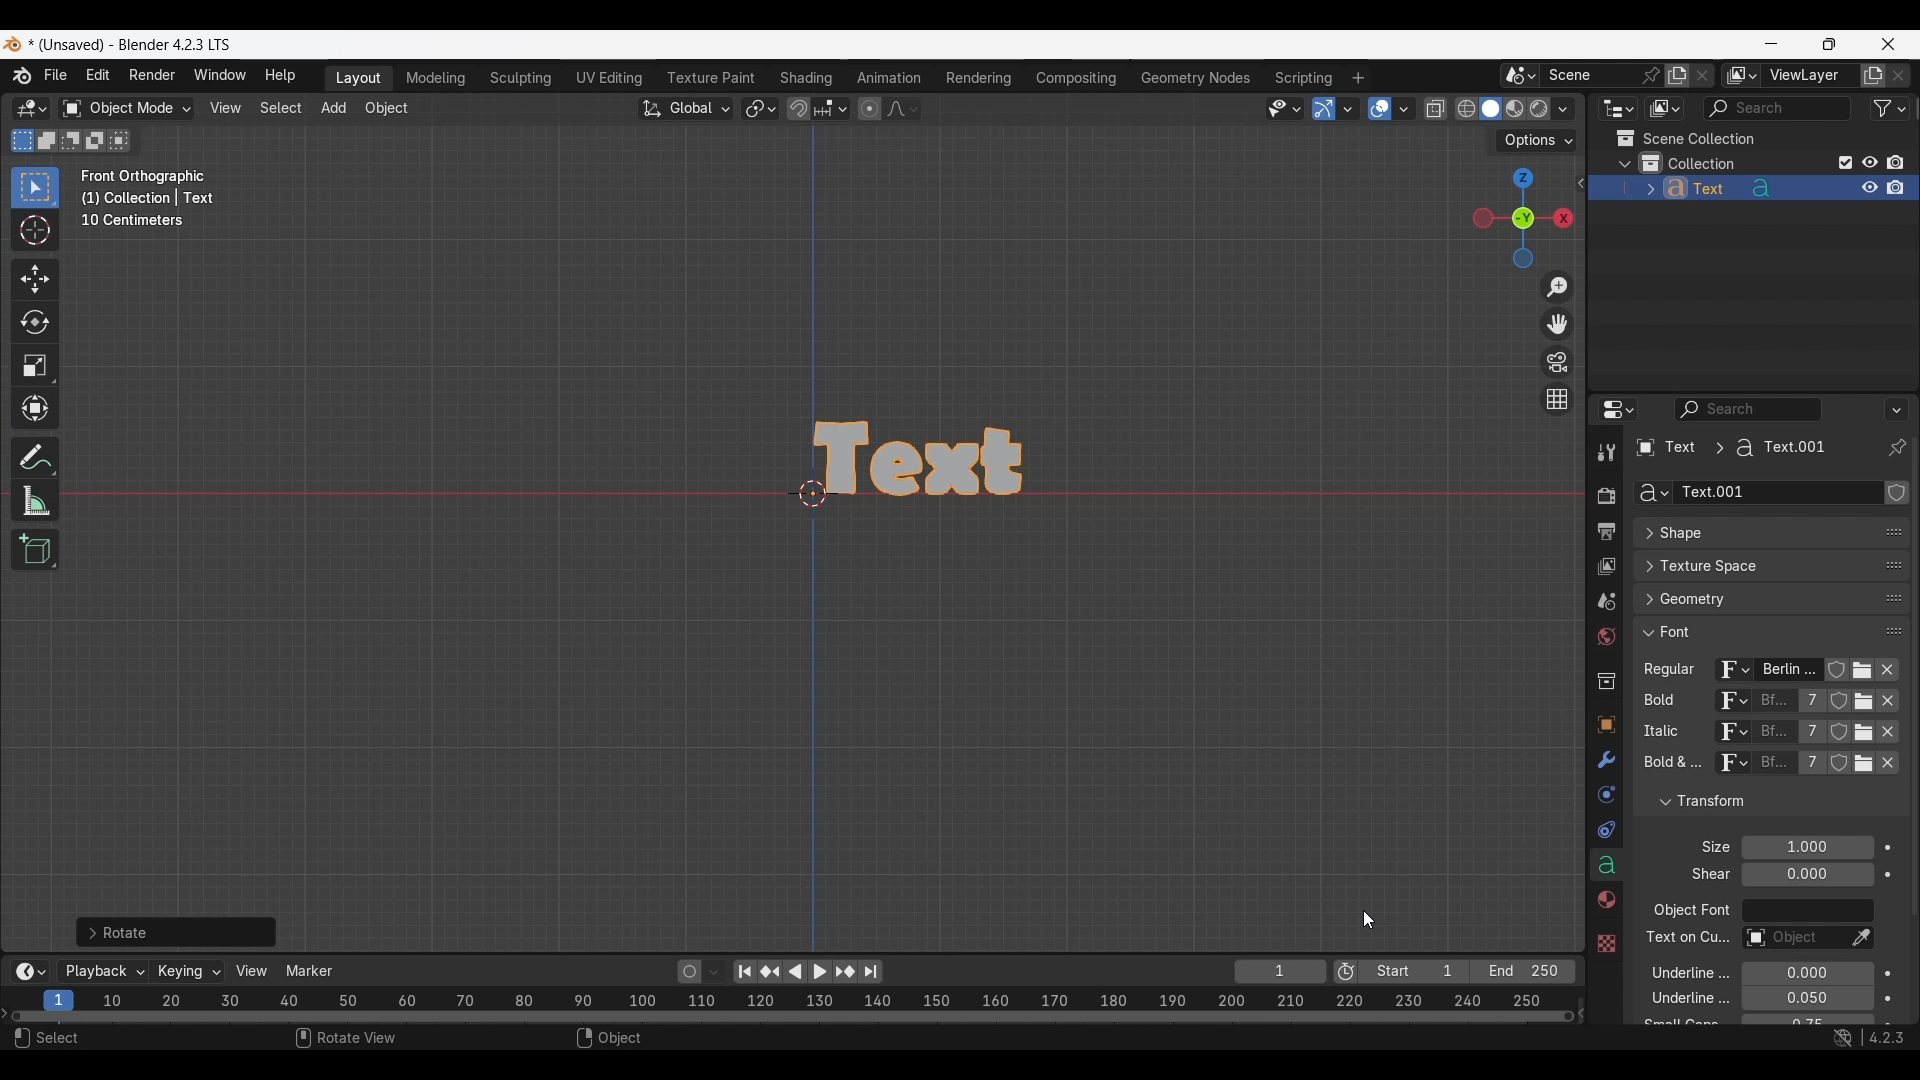 Image resolution: width=1920 pixels, height=1080 pixels. I want to click on Medeling workspace, so click(436, 79).